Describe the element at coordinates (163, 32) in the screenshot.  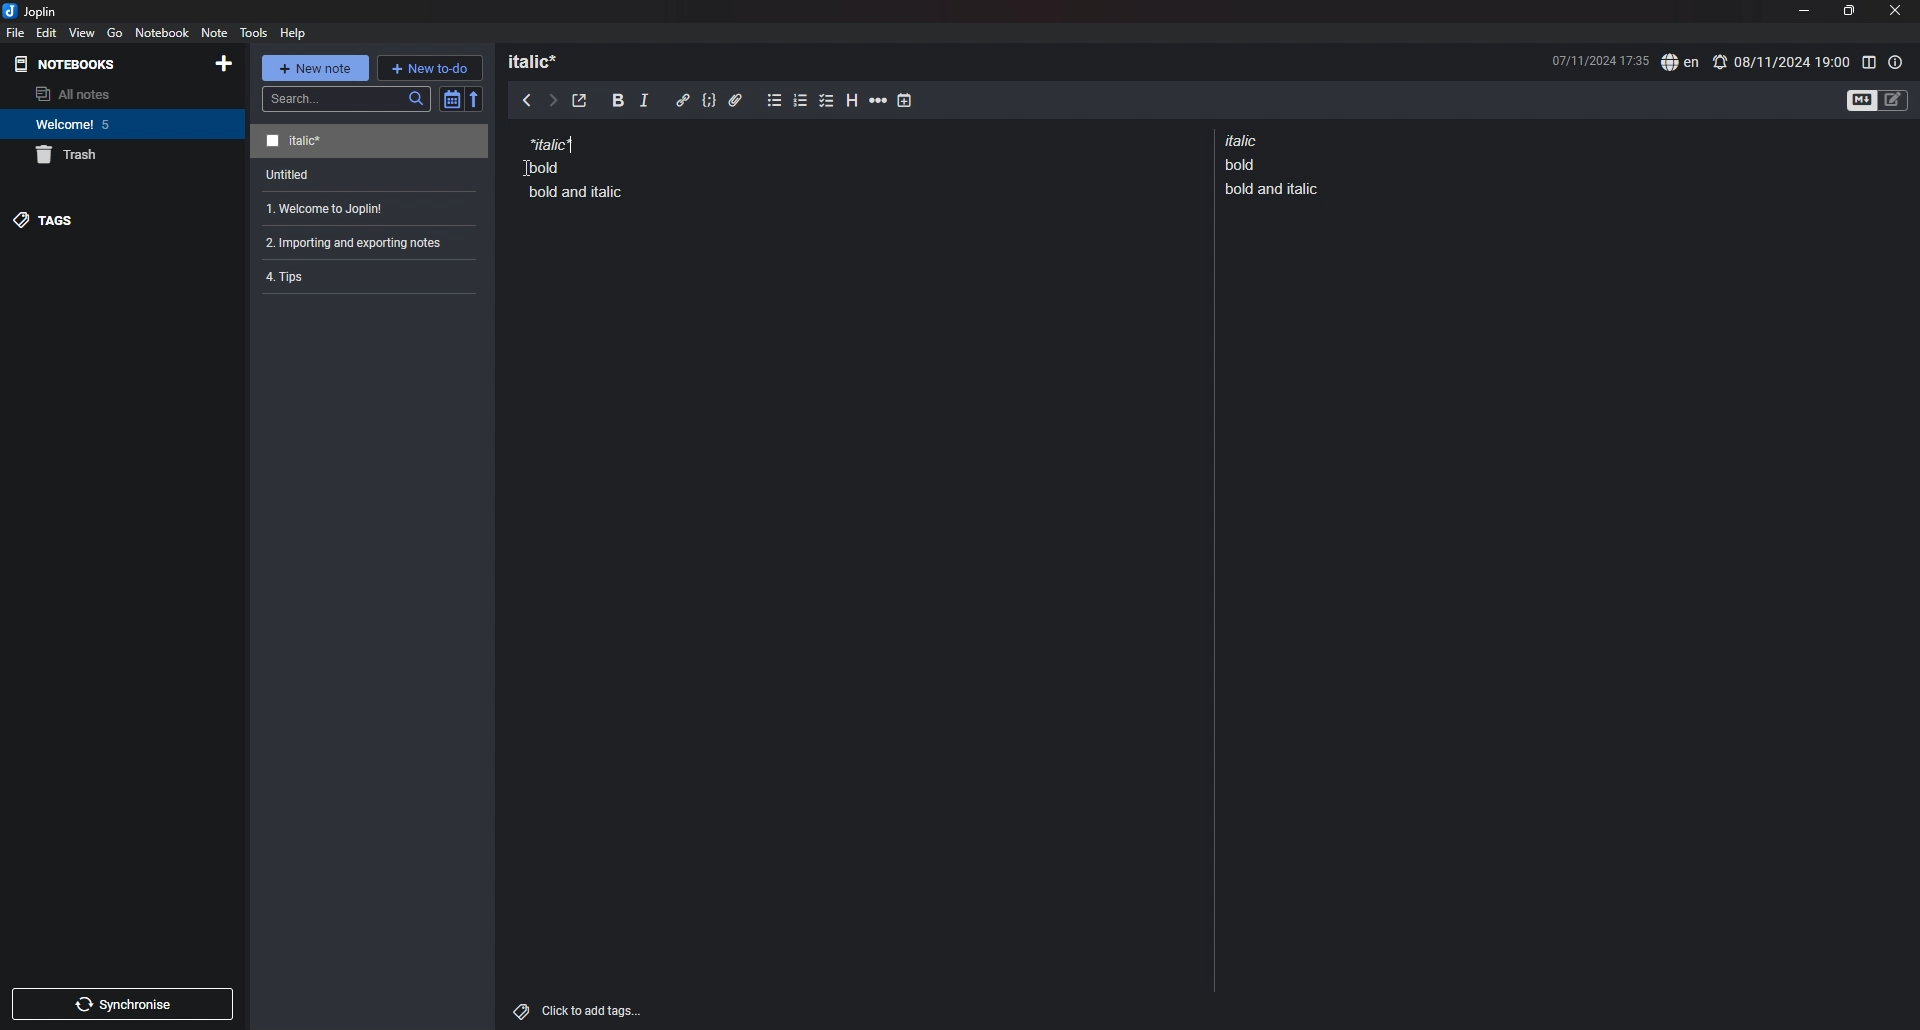
I see `notebook` at that location.